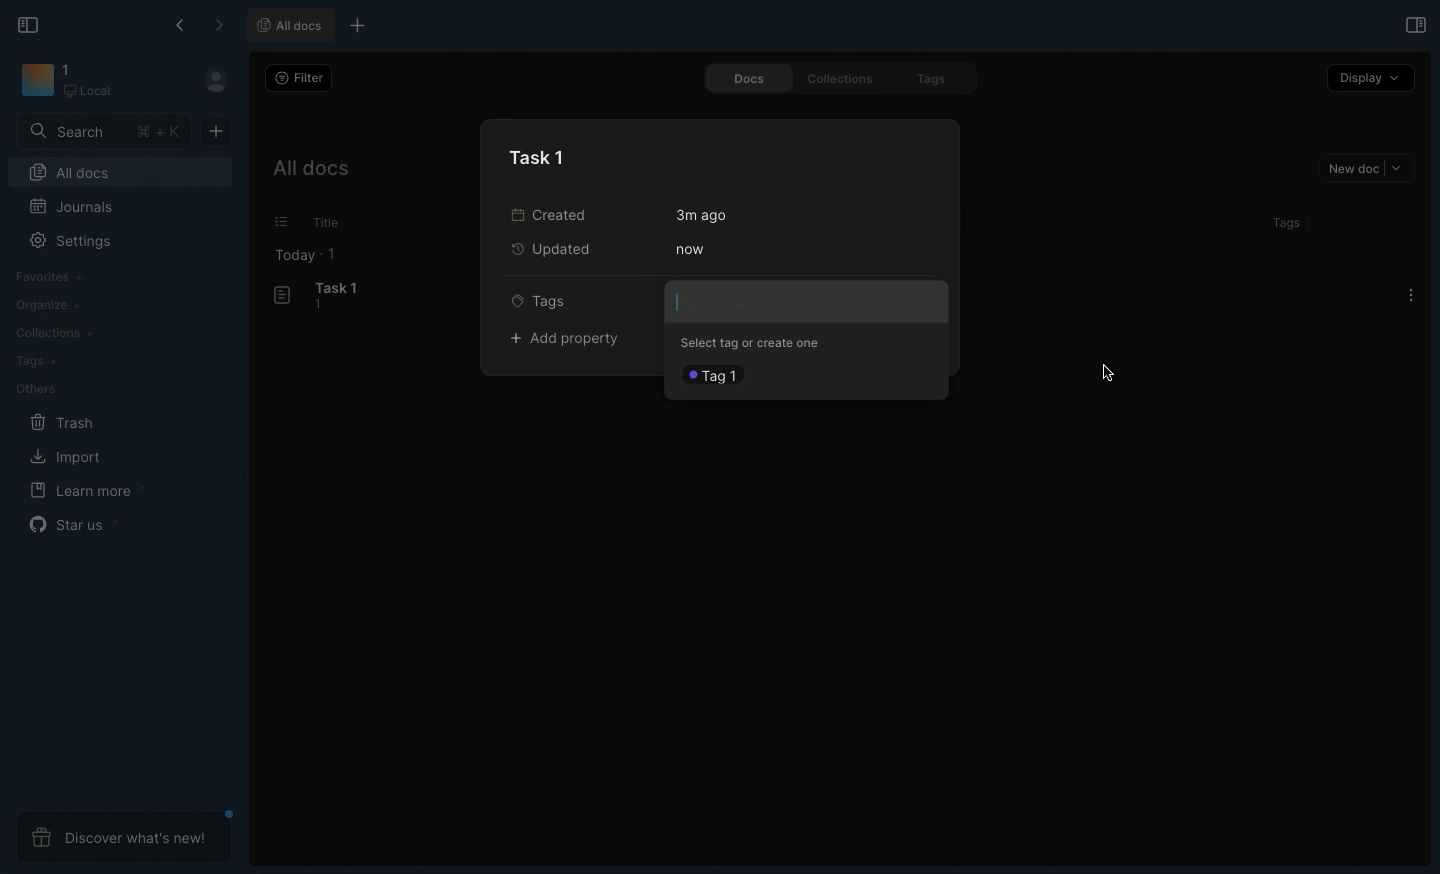  I want to click on 3m ago, so click(702, 214).